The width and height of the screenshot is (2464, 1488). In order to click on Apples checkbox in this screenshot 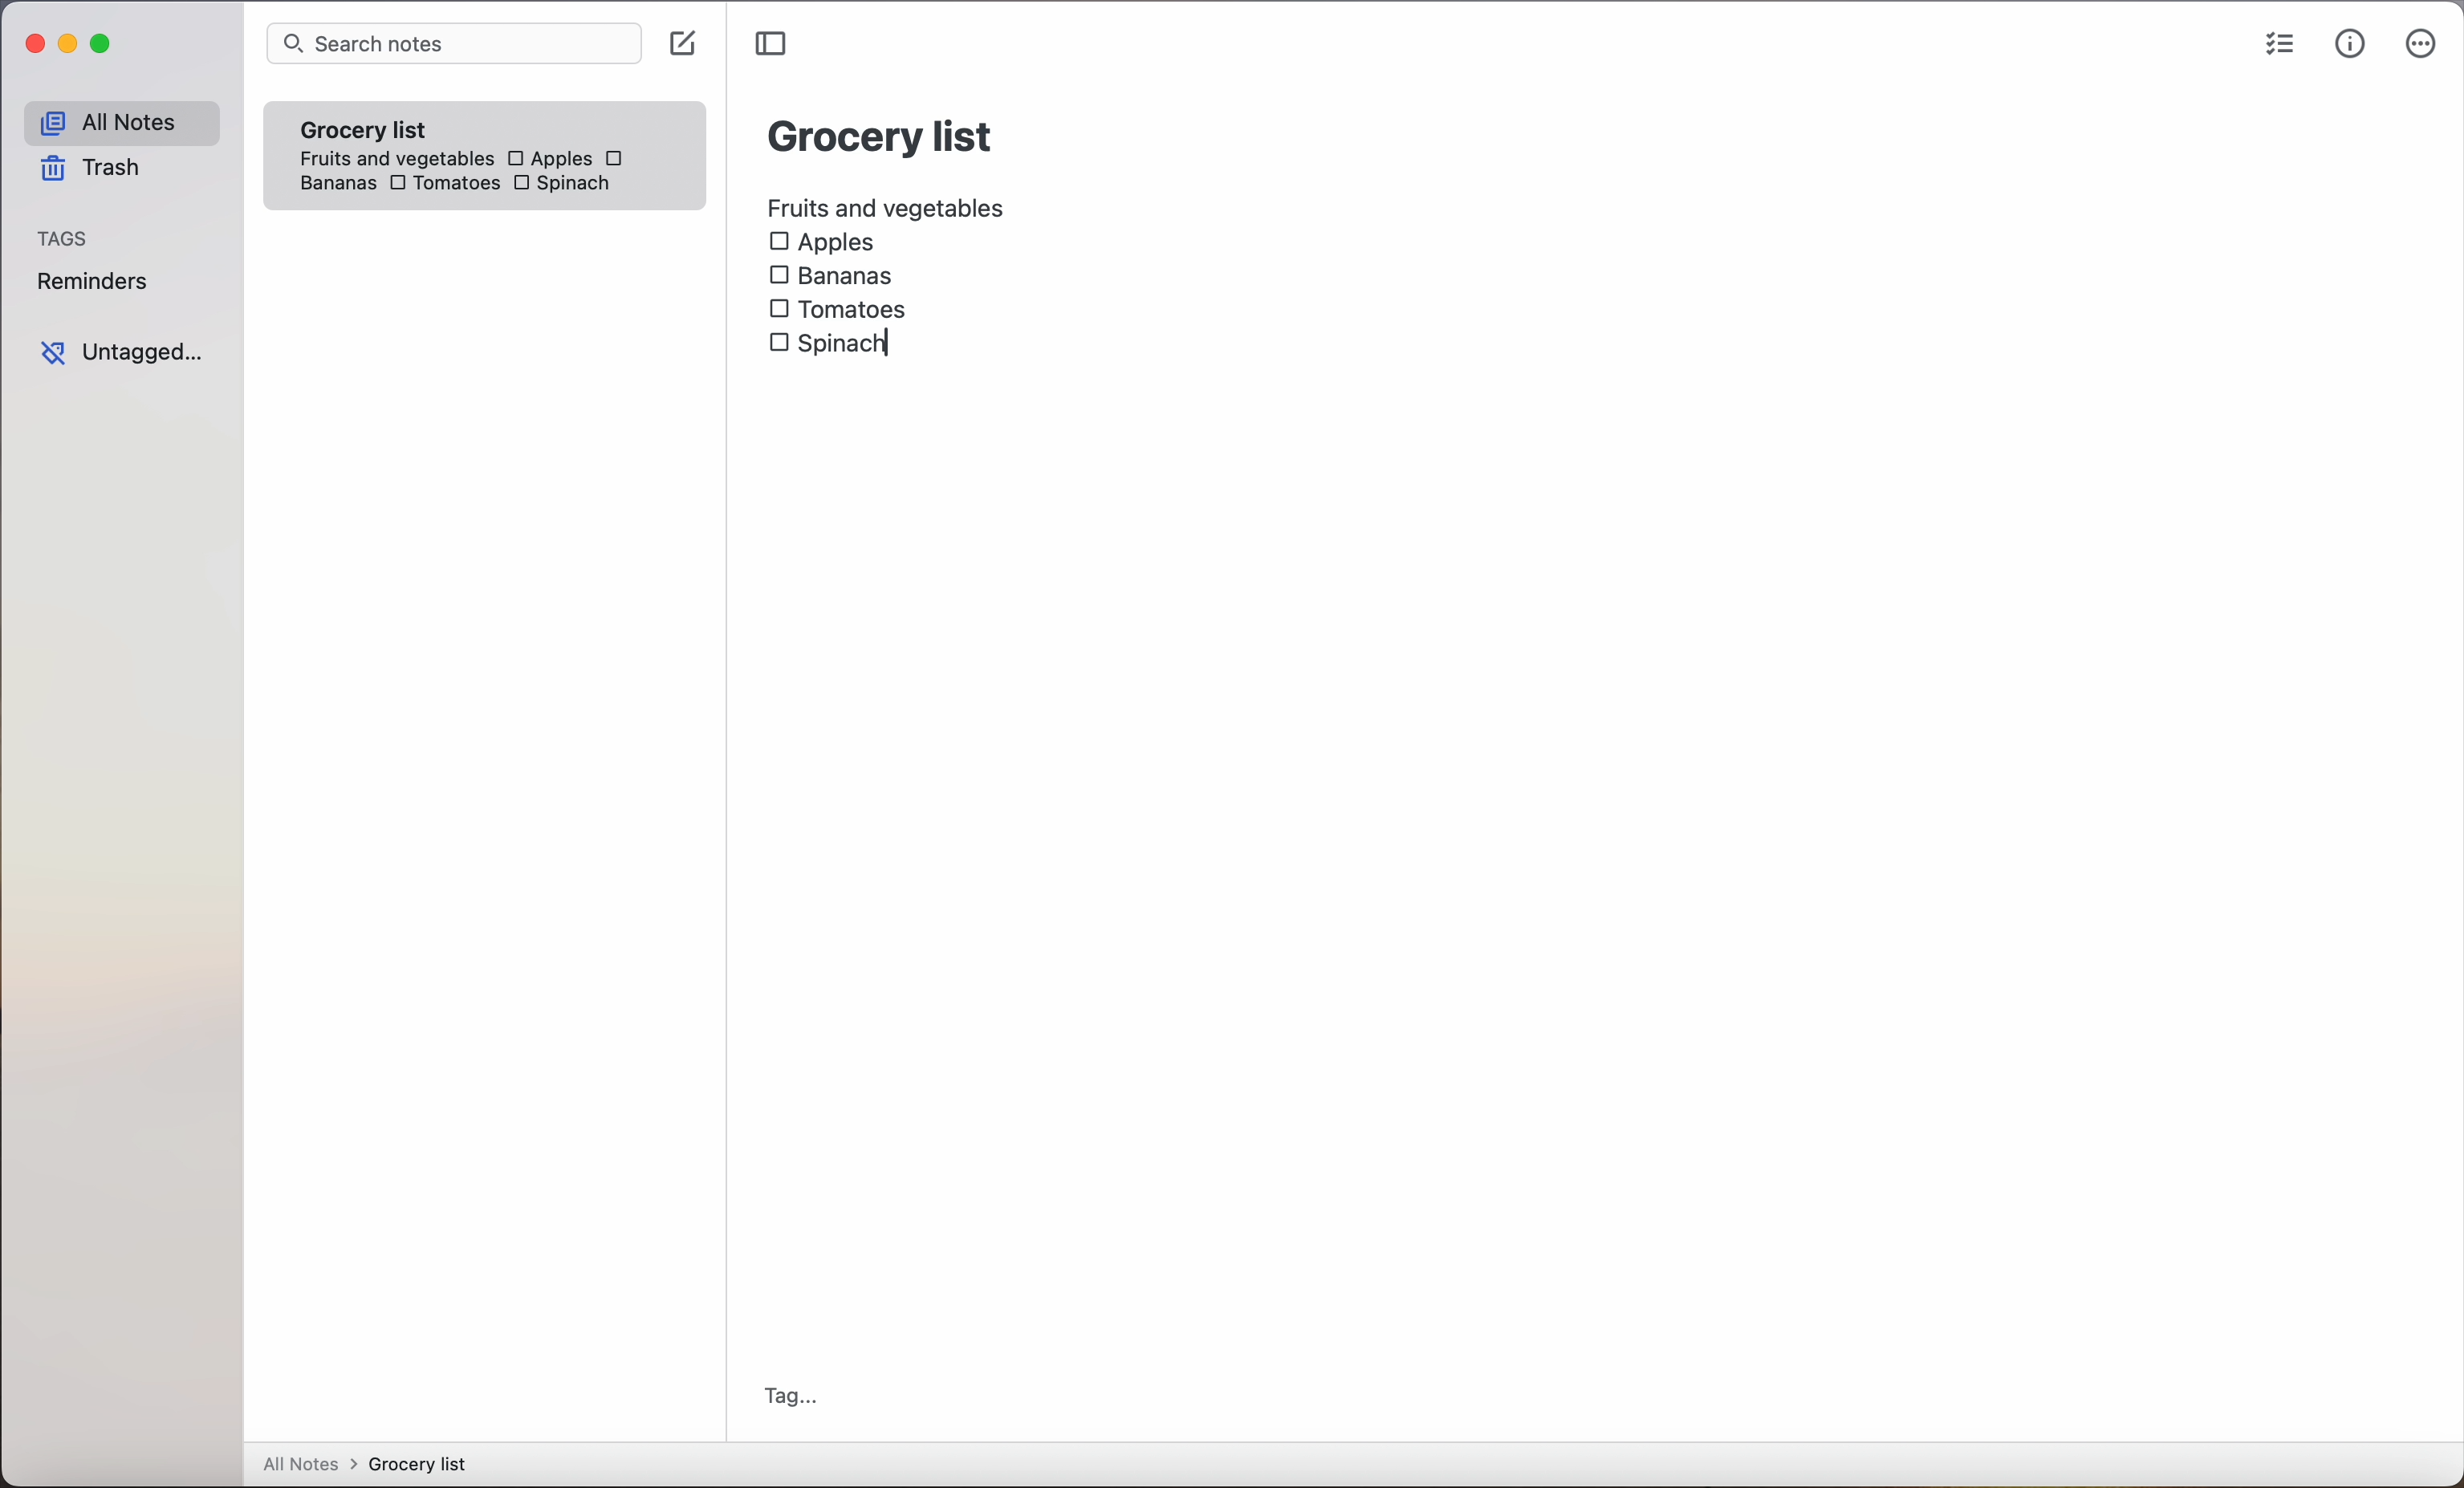, I will do `click(822, 243)`.